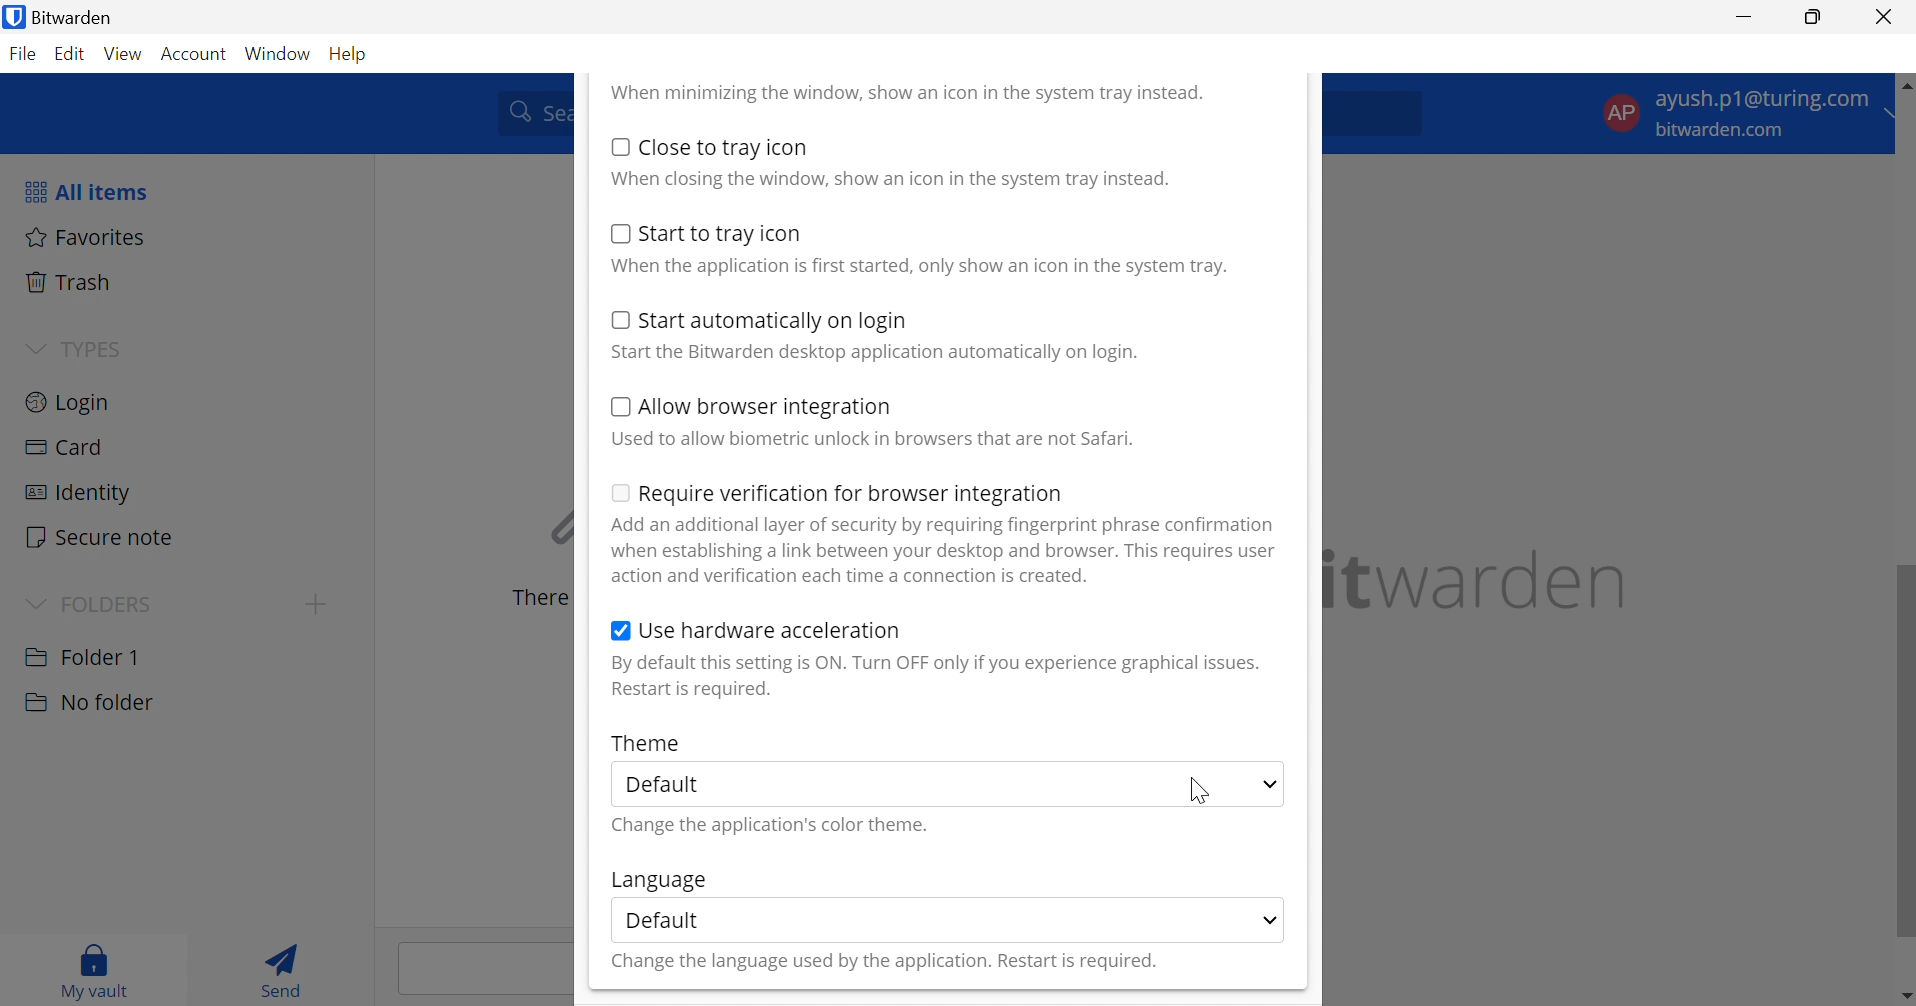 This screenshot has height=1006, width=1916. I want to click on Favorites, so click(86, 236).